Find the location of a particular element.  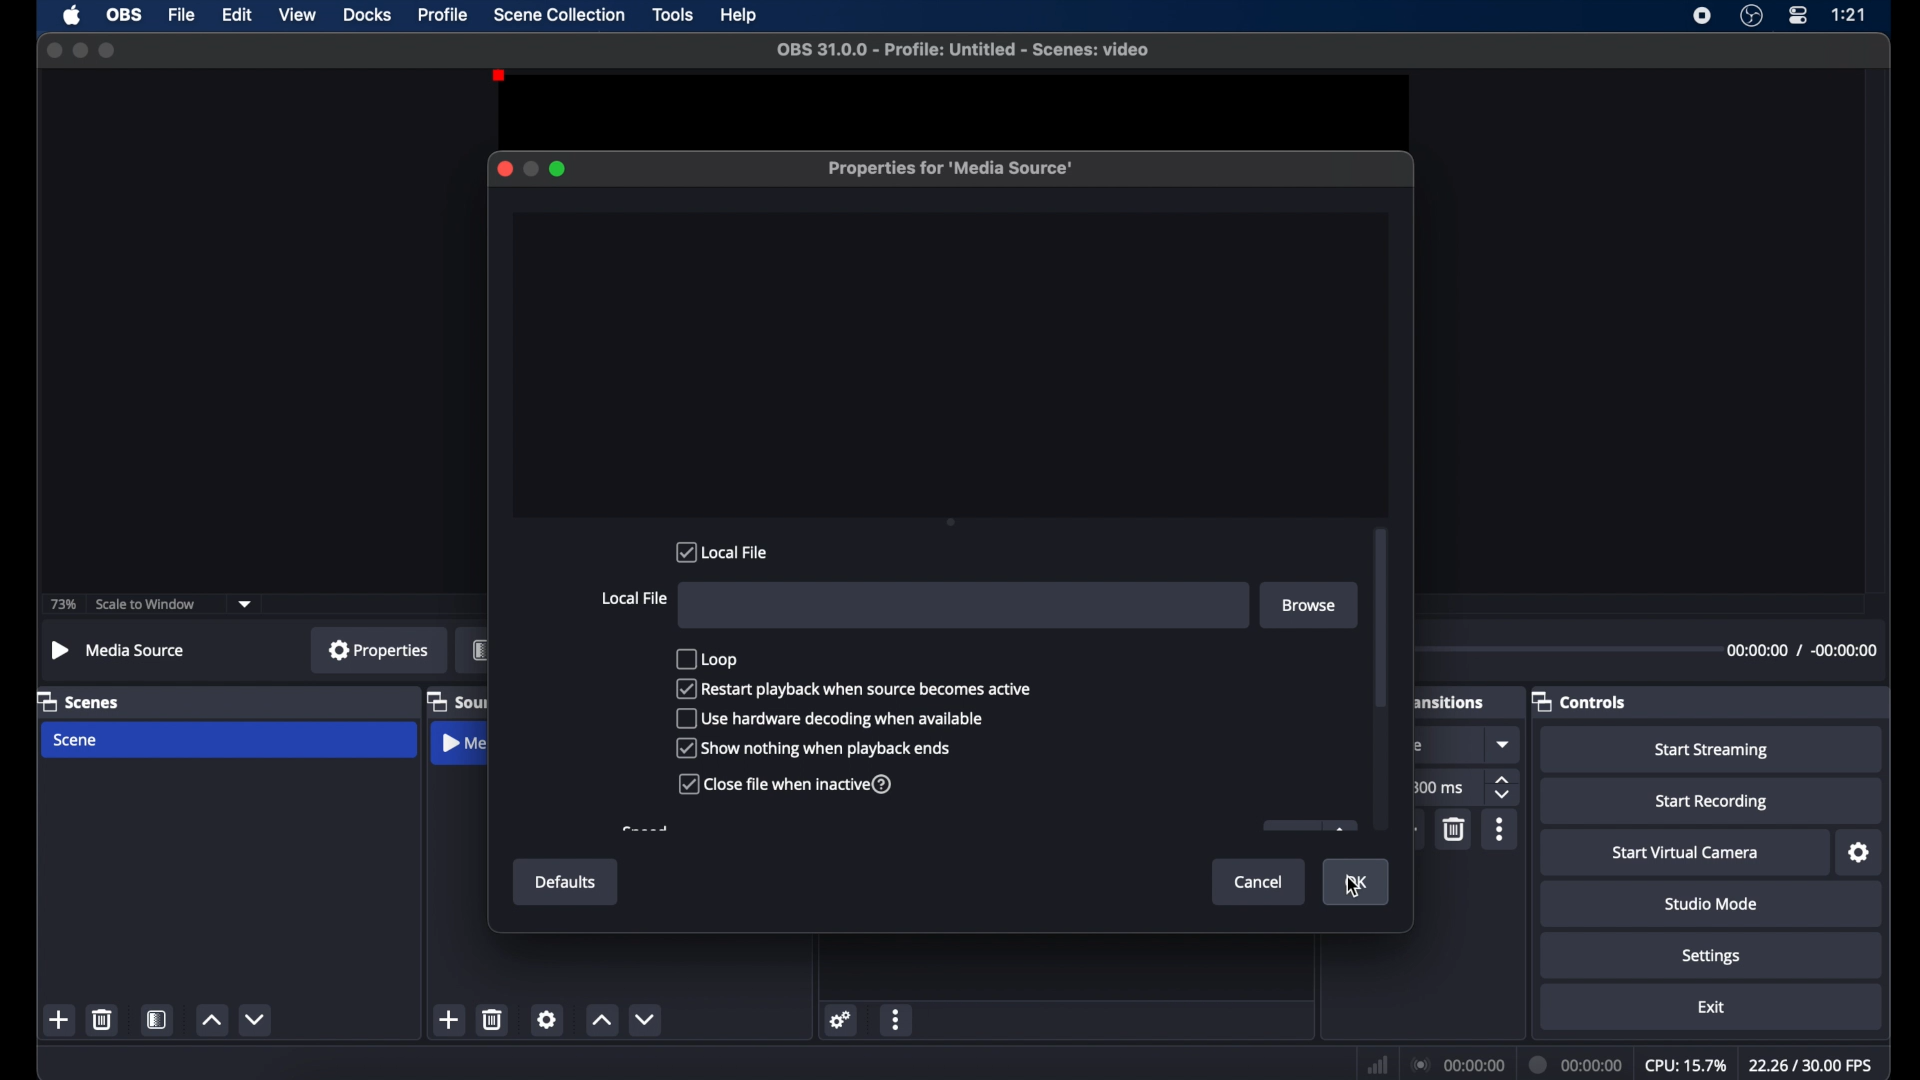

more options is located at coordinates (1501, 829).